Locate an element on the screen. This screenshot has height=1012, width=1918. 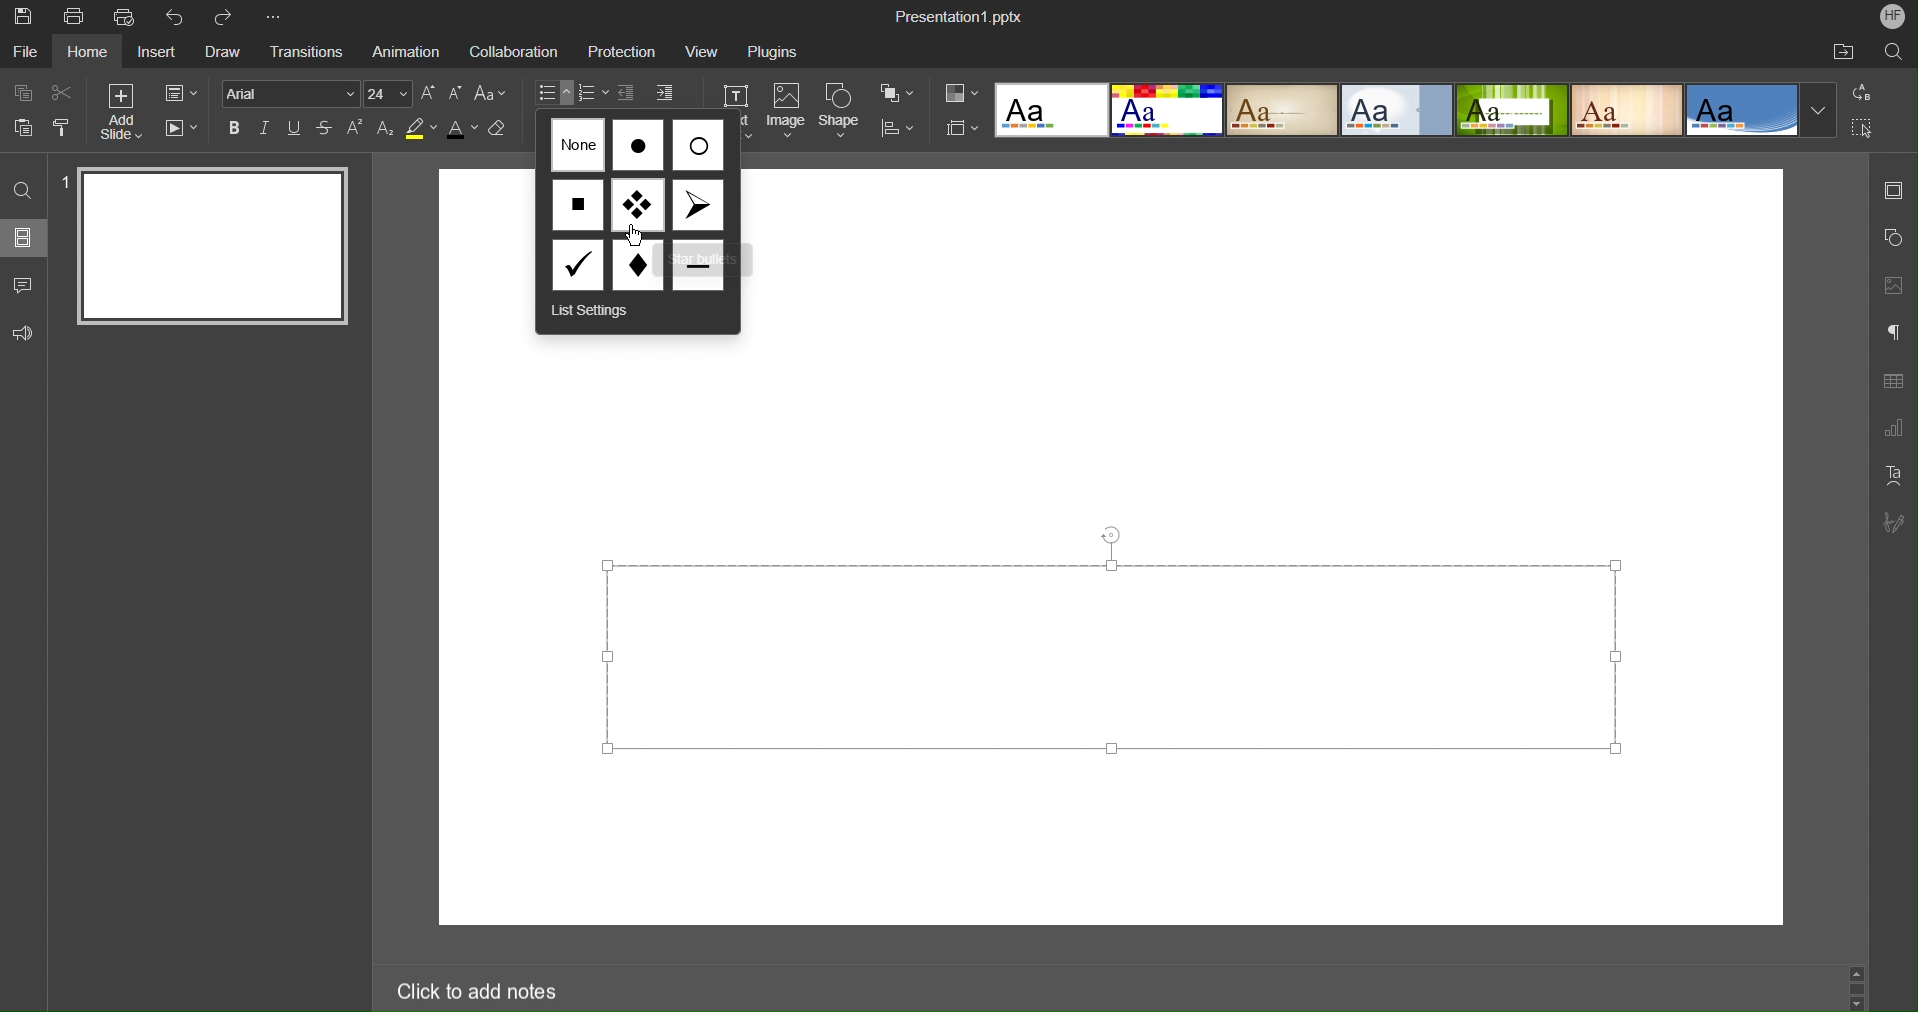
Copy is located at coordinates (20, 93).